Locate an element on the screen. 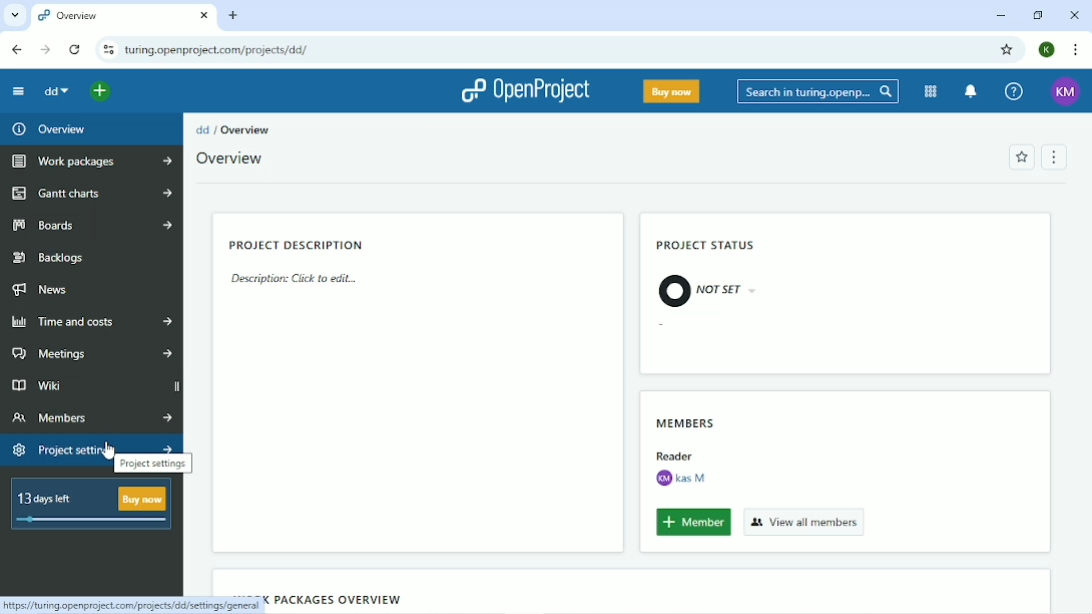 Image resolution: width=1092 pixels, height=614 pixels. Close is located at coordinates (1075, 15).